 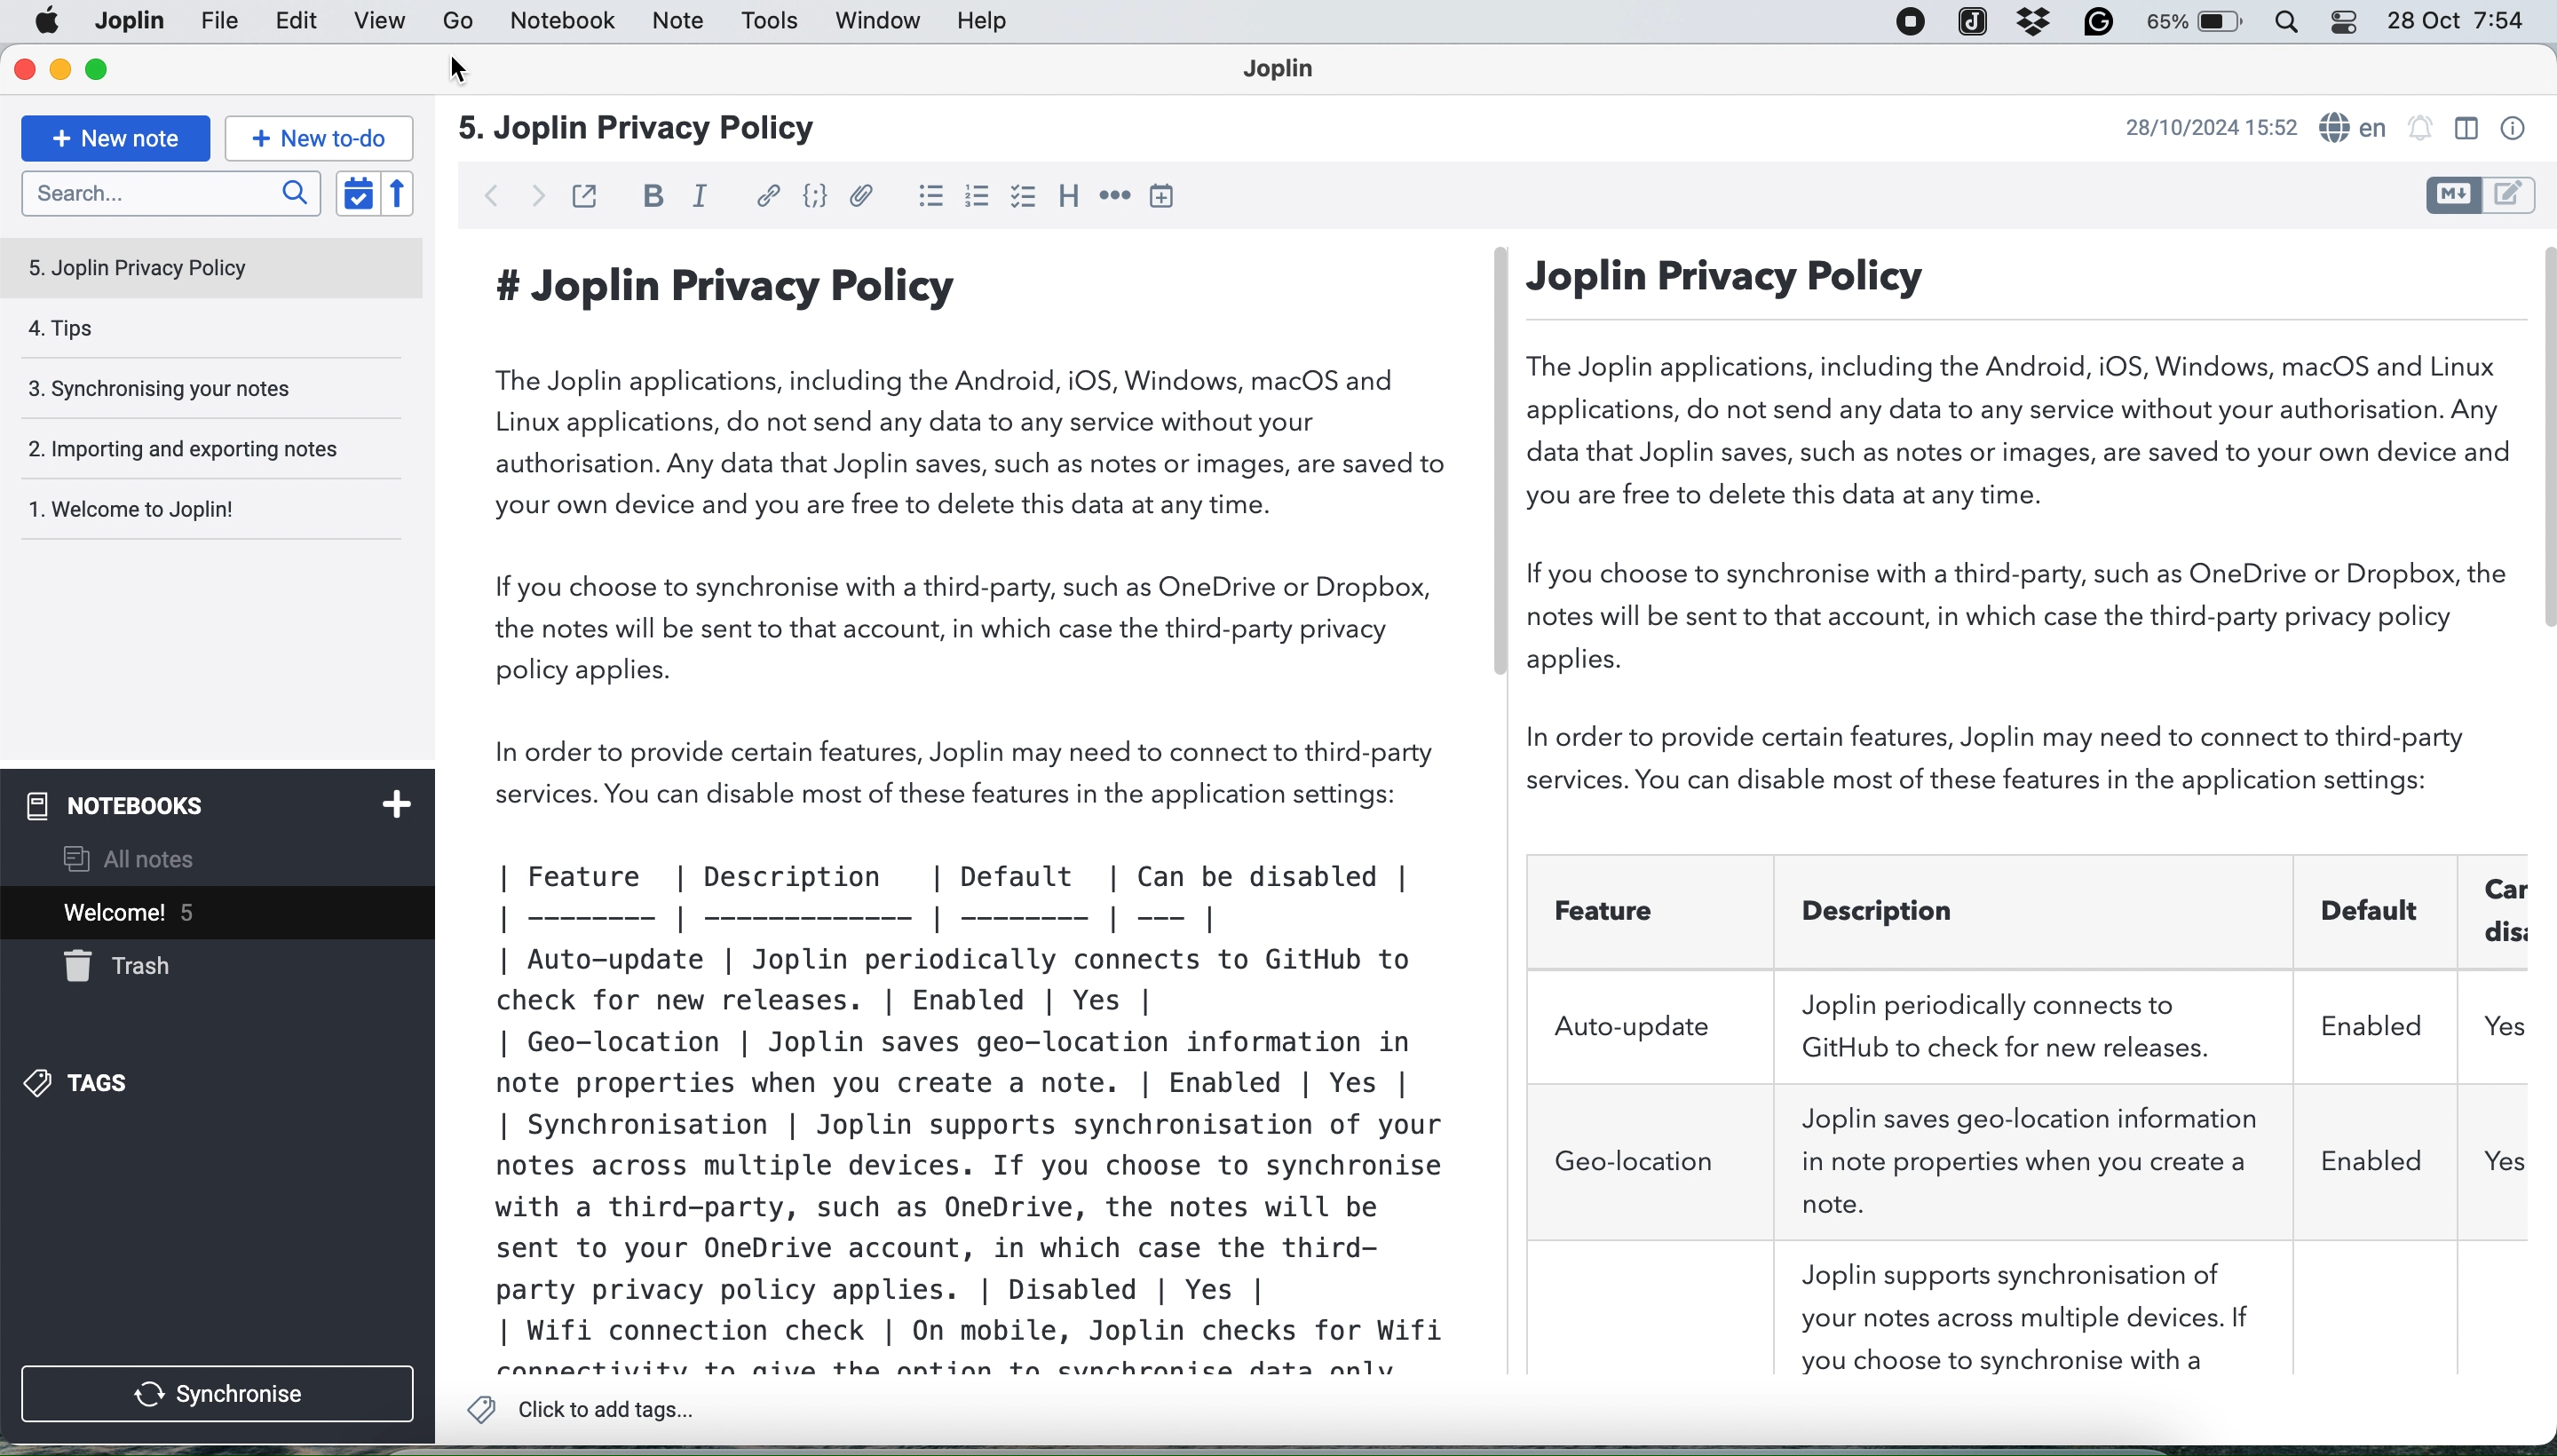 What do you see at coordinates (199, 508) in the screenshot?
I see `1. Welcome to Joplin` at bounding box center [199, 508].